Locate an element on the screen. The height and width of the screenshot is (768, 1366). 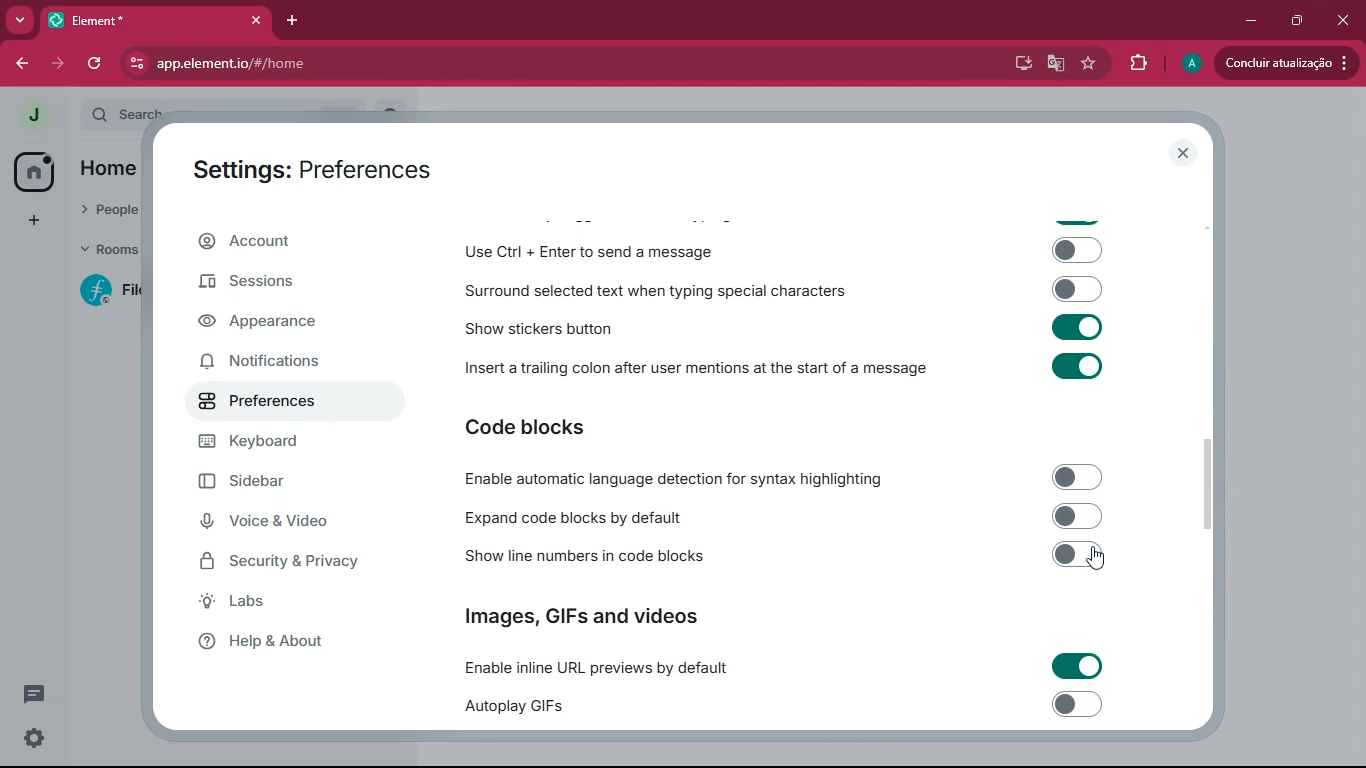
code blocks  is located at coordinates (539, 429).